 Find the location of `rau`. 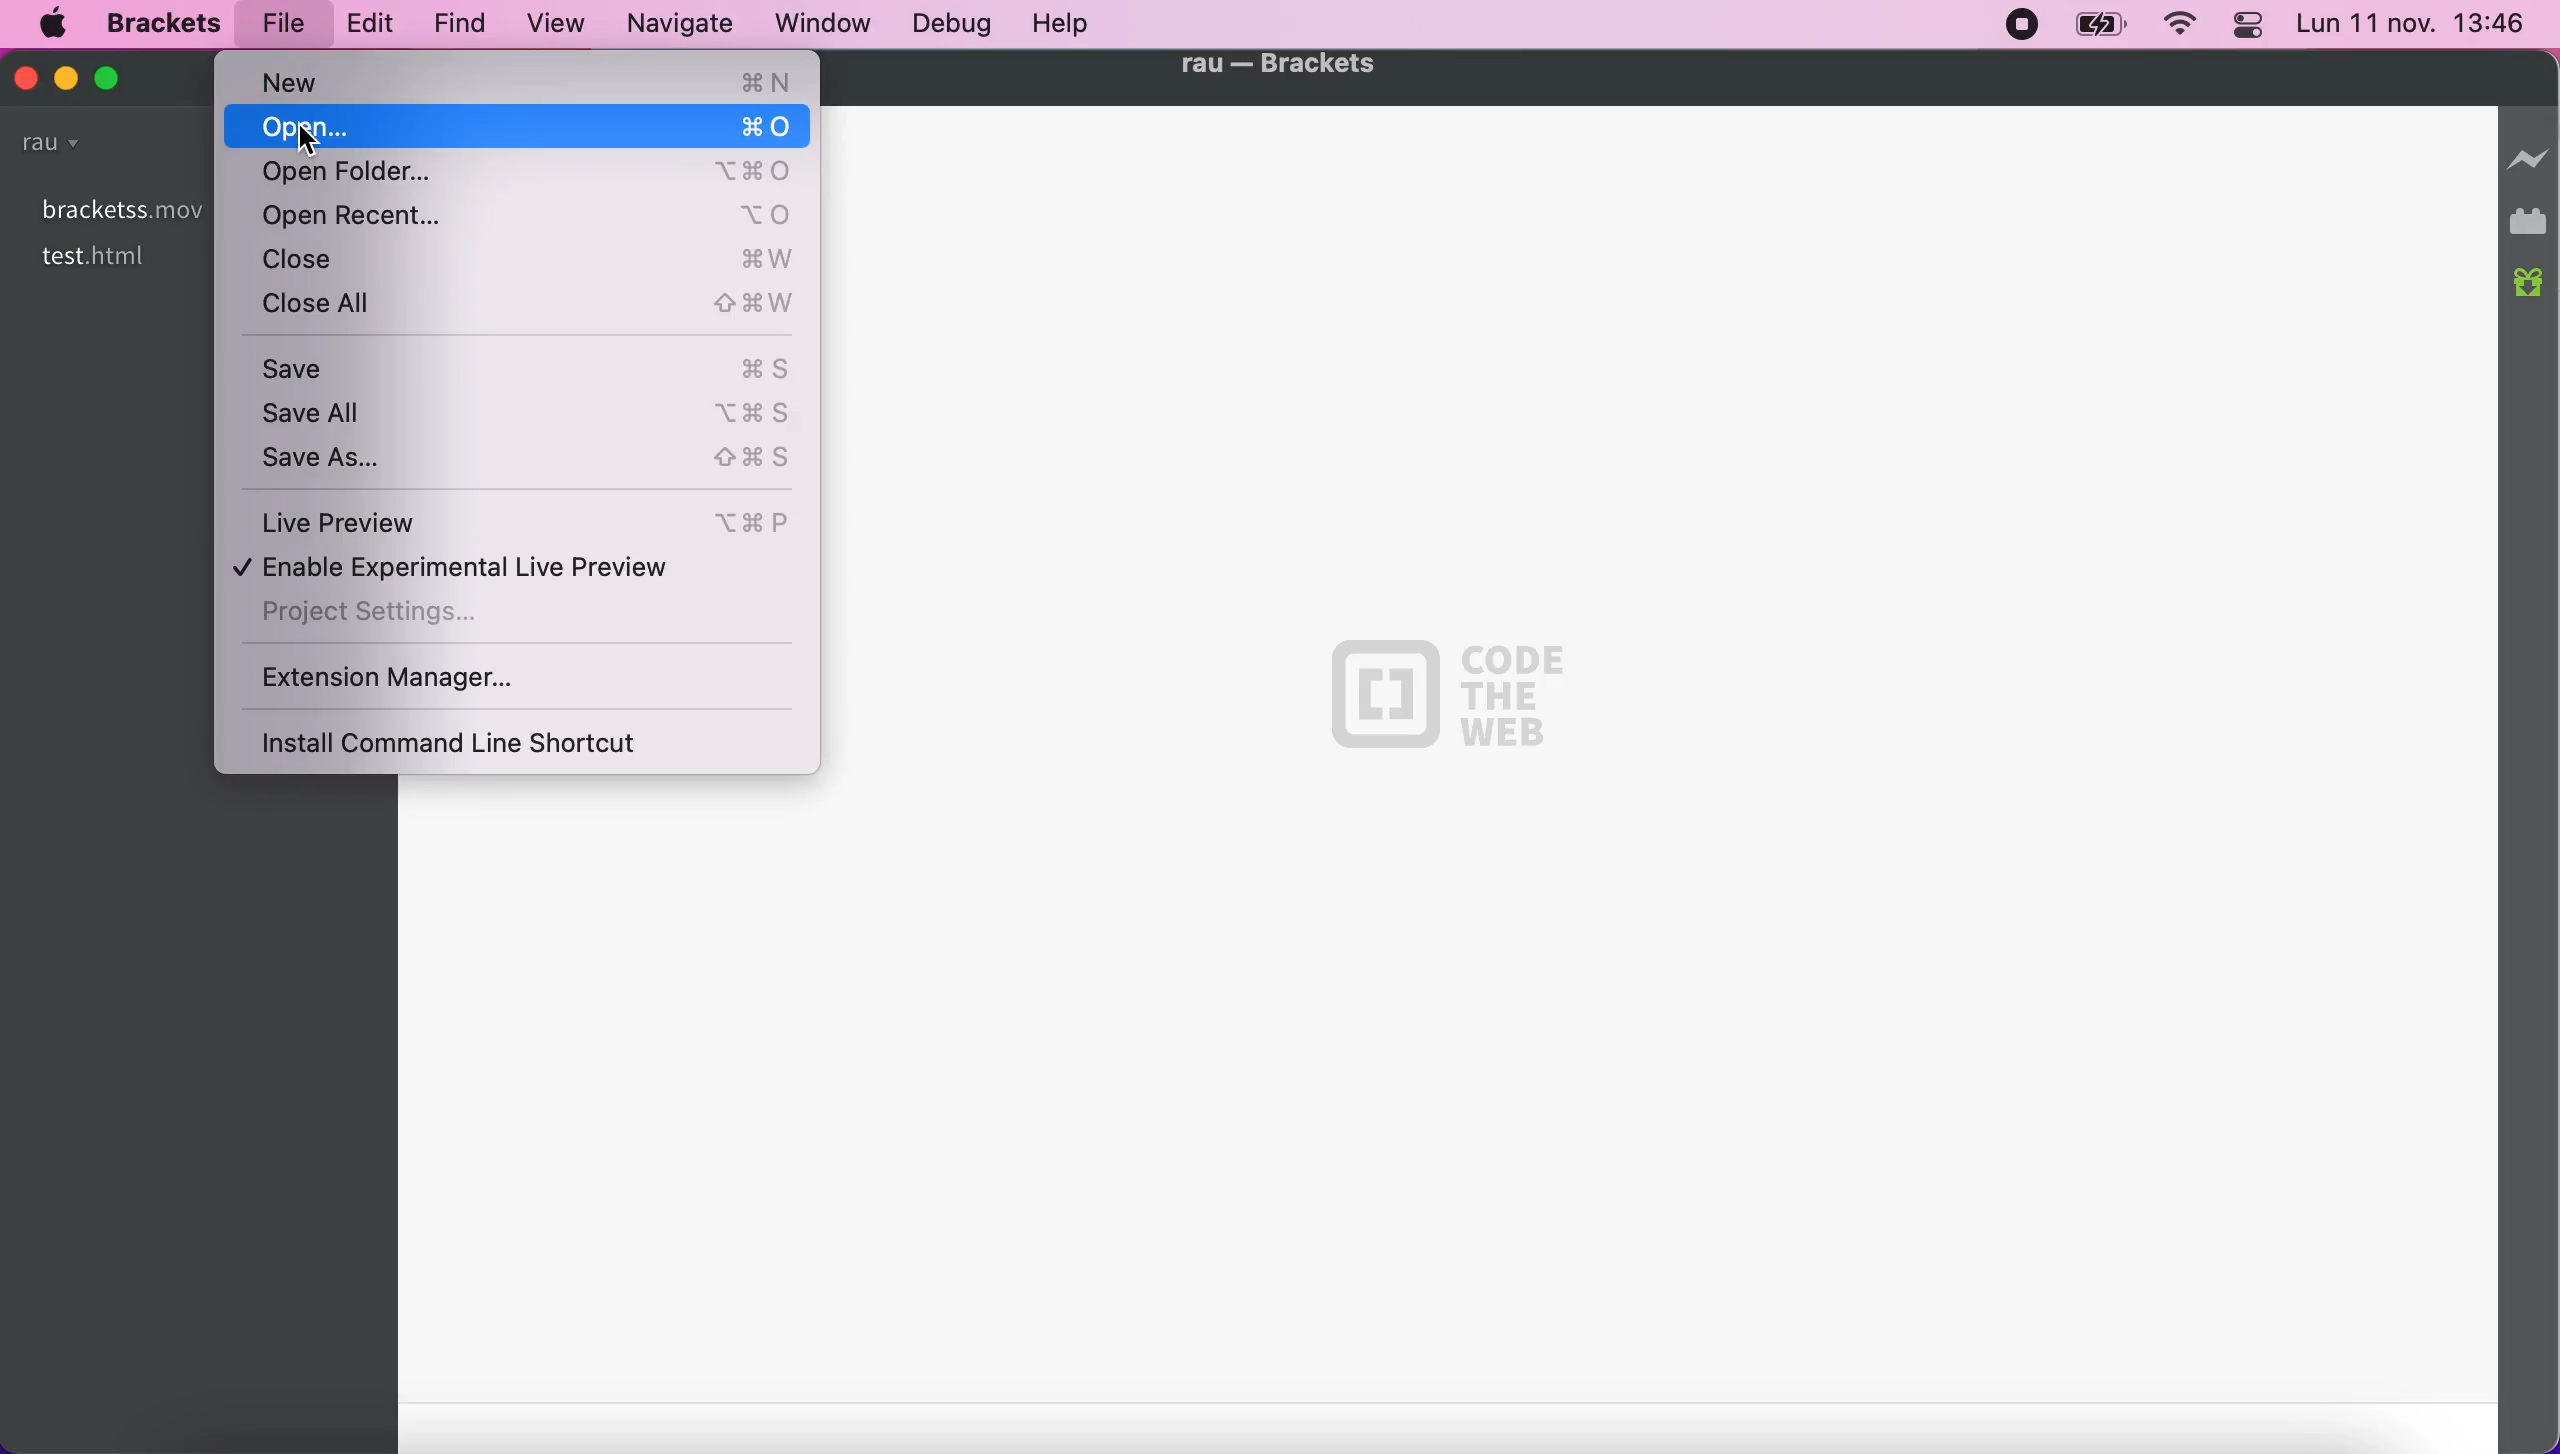

rau is located at coordinates (55, 145).